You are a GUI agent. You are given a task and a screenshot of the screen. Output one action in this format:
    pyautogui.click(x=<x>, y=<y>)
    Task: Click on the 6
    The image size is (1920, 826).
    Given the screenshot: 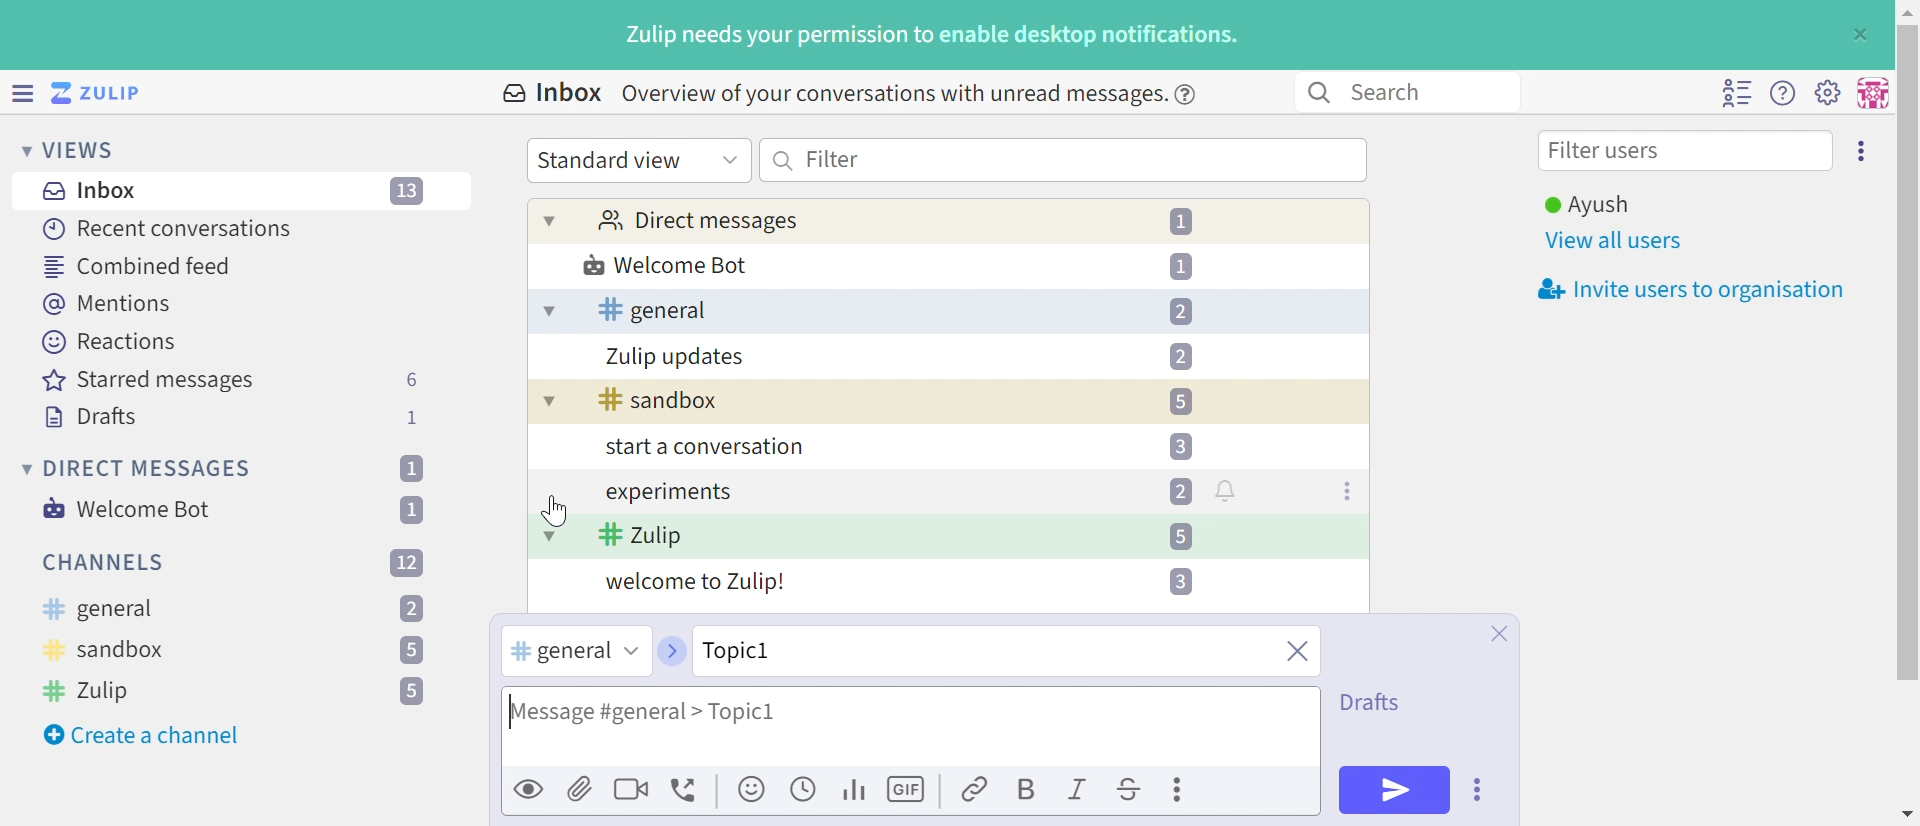 What is the action you would take?
    pyautogui.click(x=411, y=380)
    